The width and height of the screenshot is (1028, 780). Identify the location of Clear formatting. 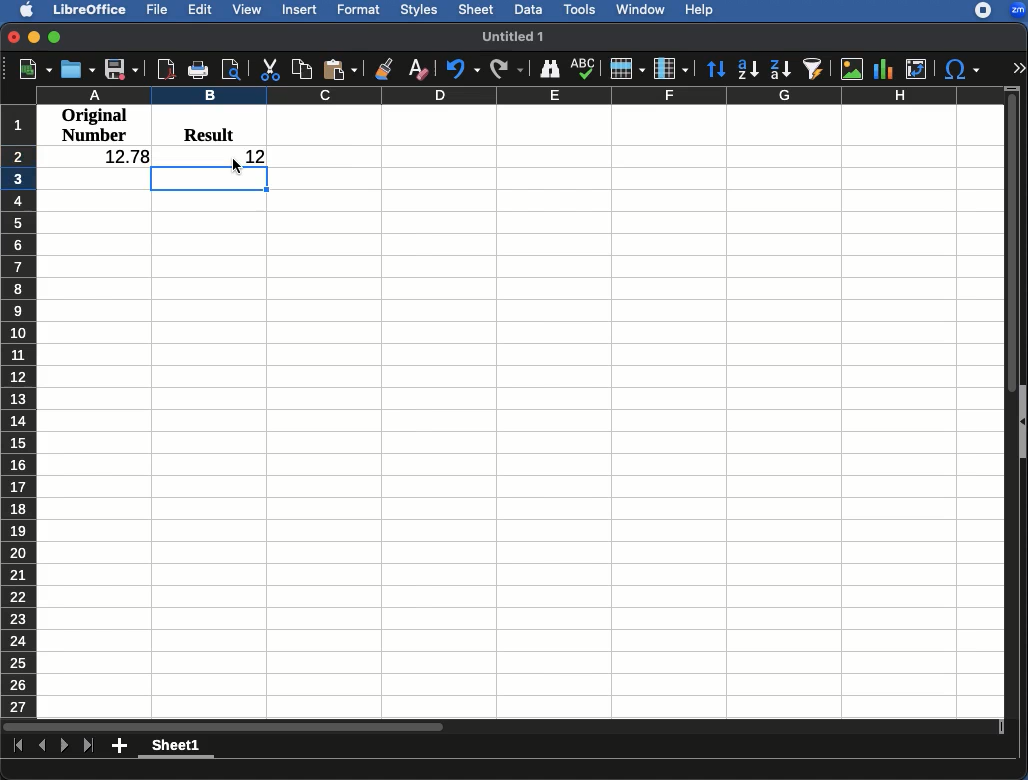
(418, 66).